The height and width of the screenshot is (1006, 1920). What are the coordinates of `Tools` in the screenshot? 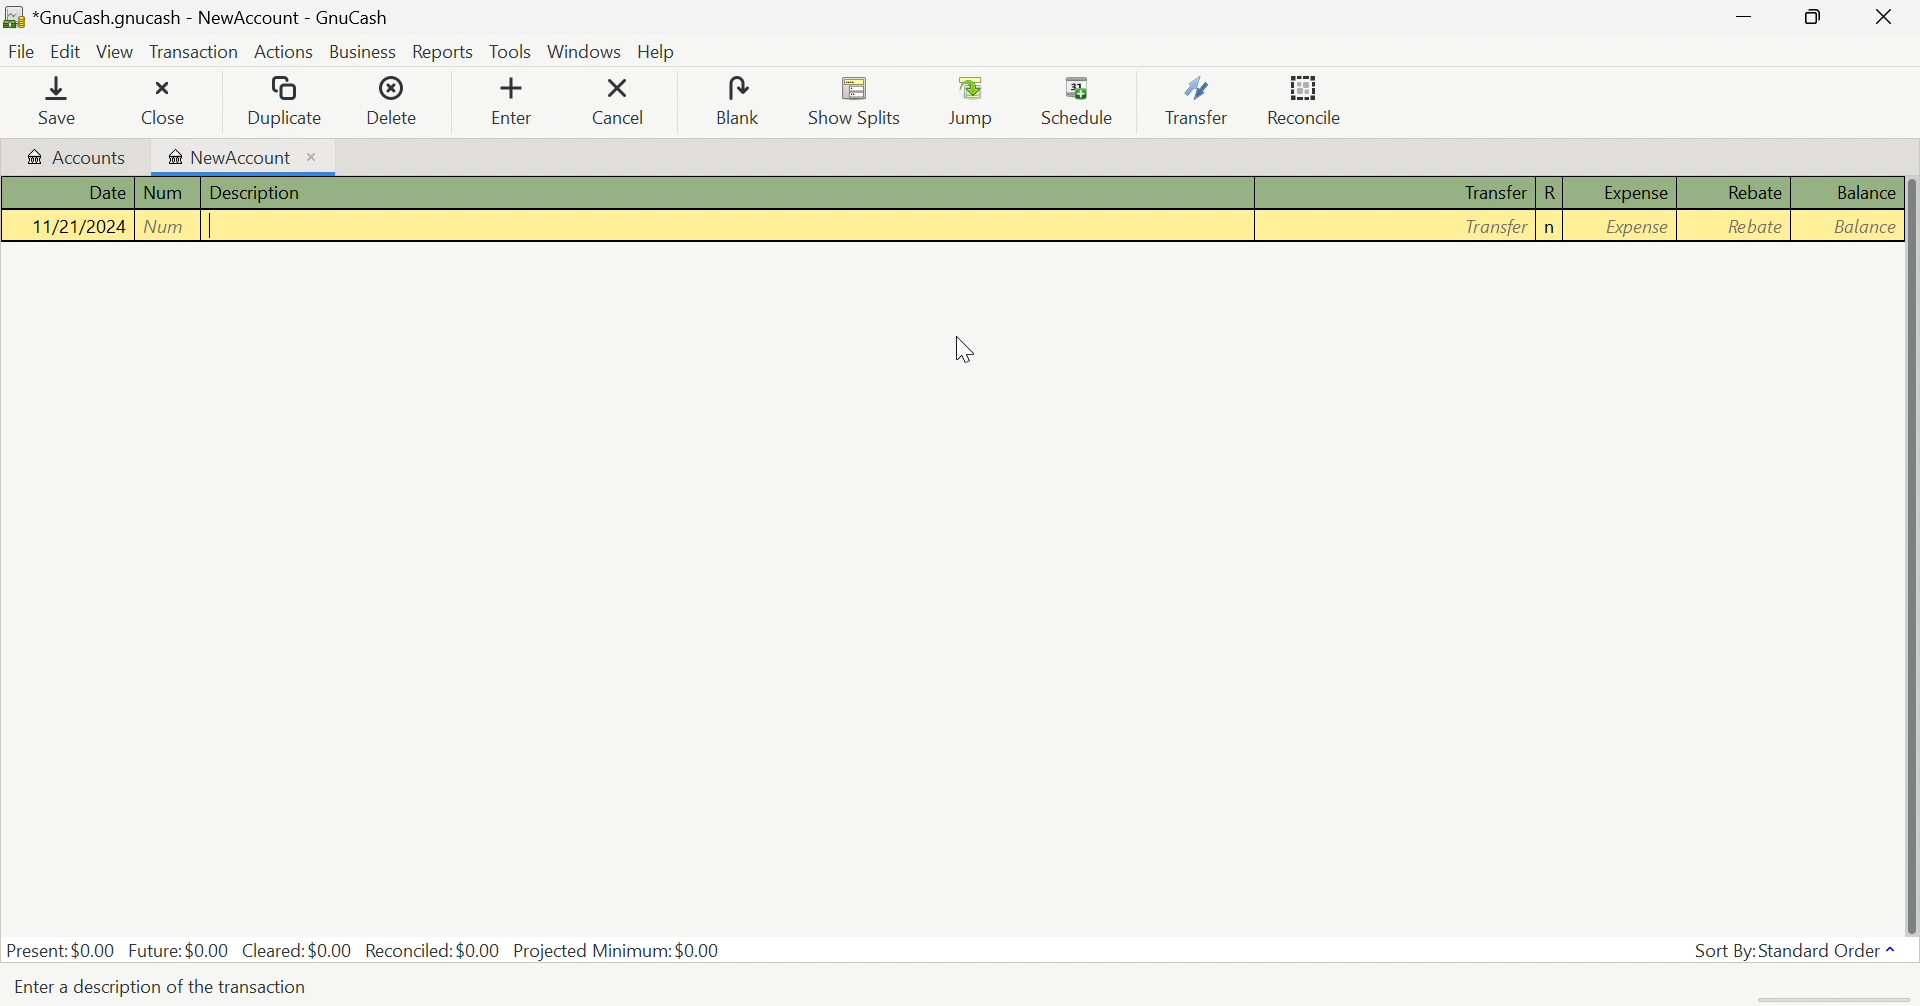 It's located at (512, 50).